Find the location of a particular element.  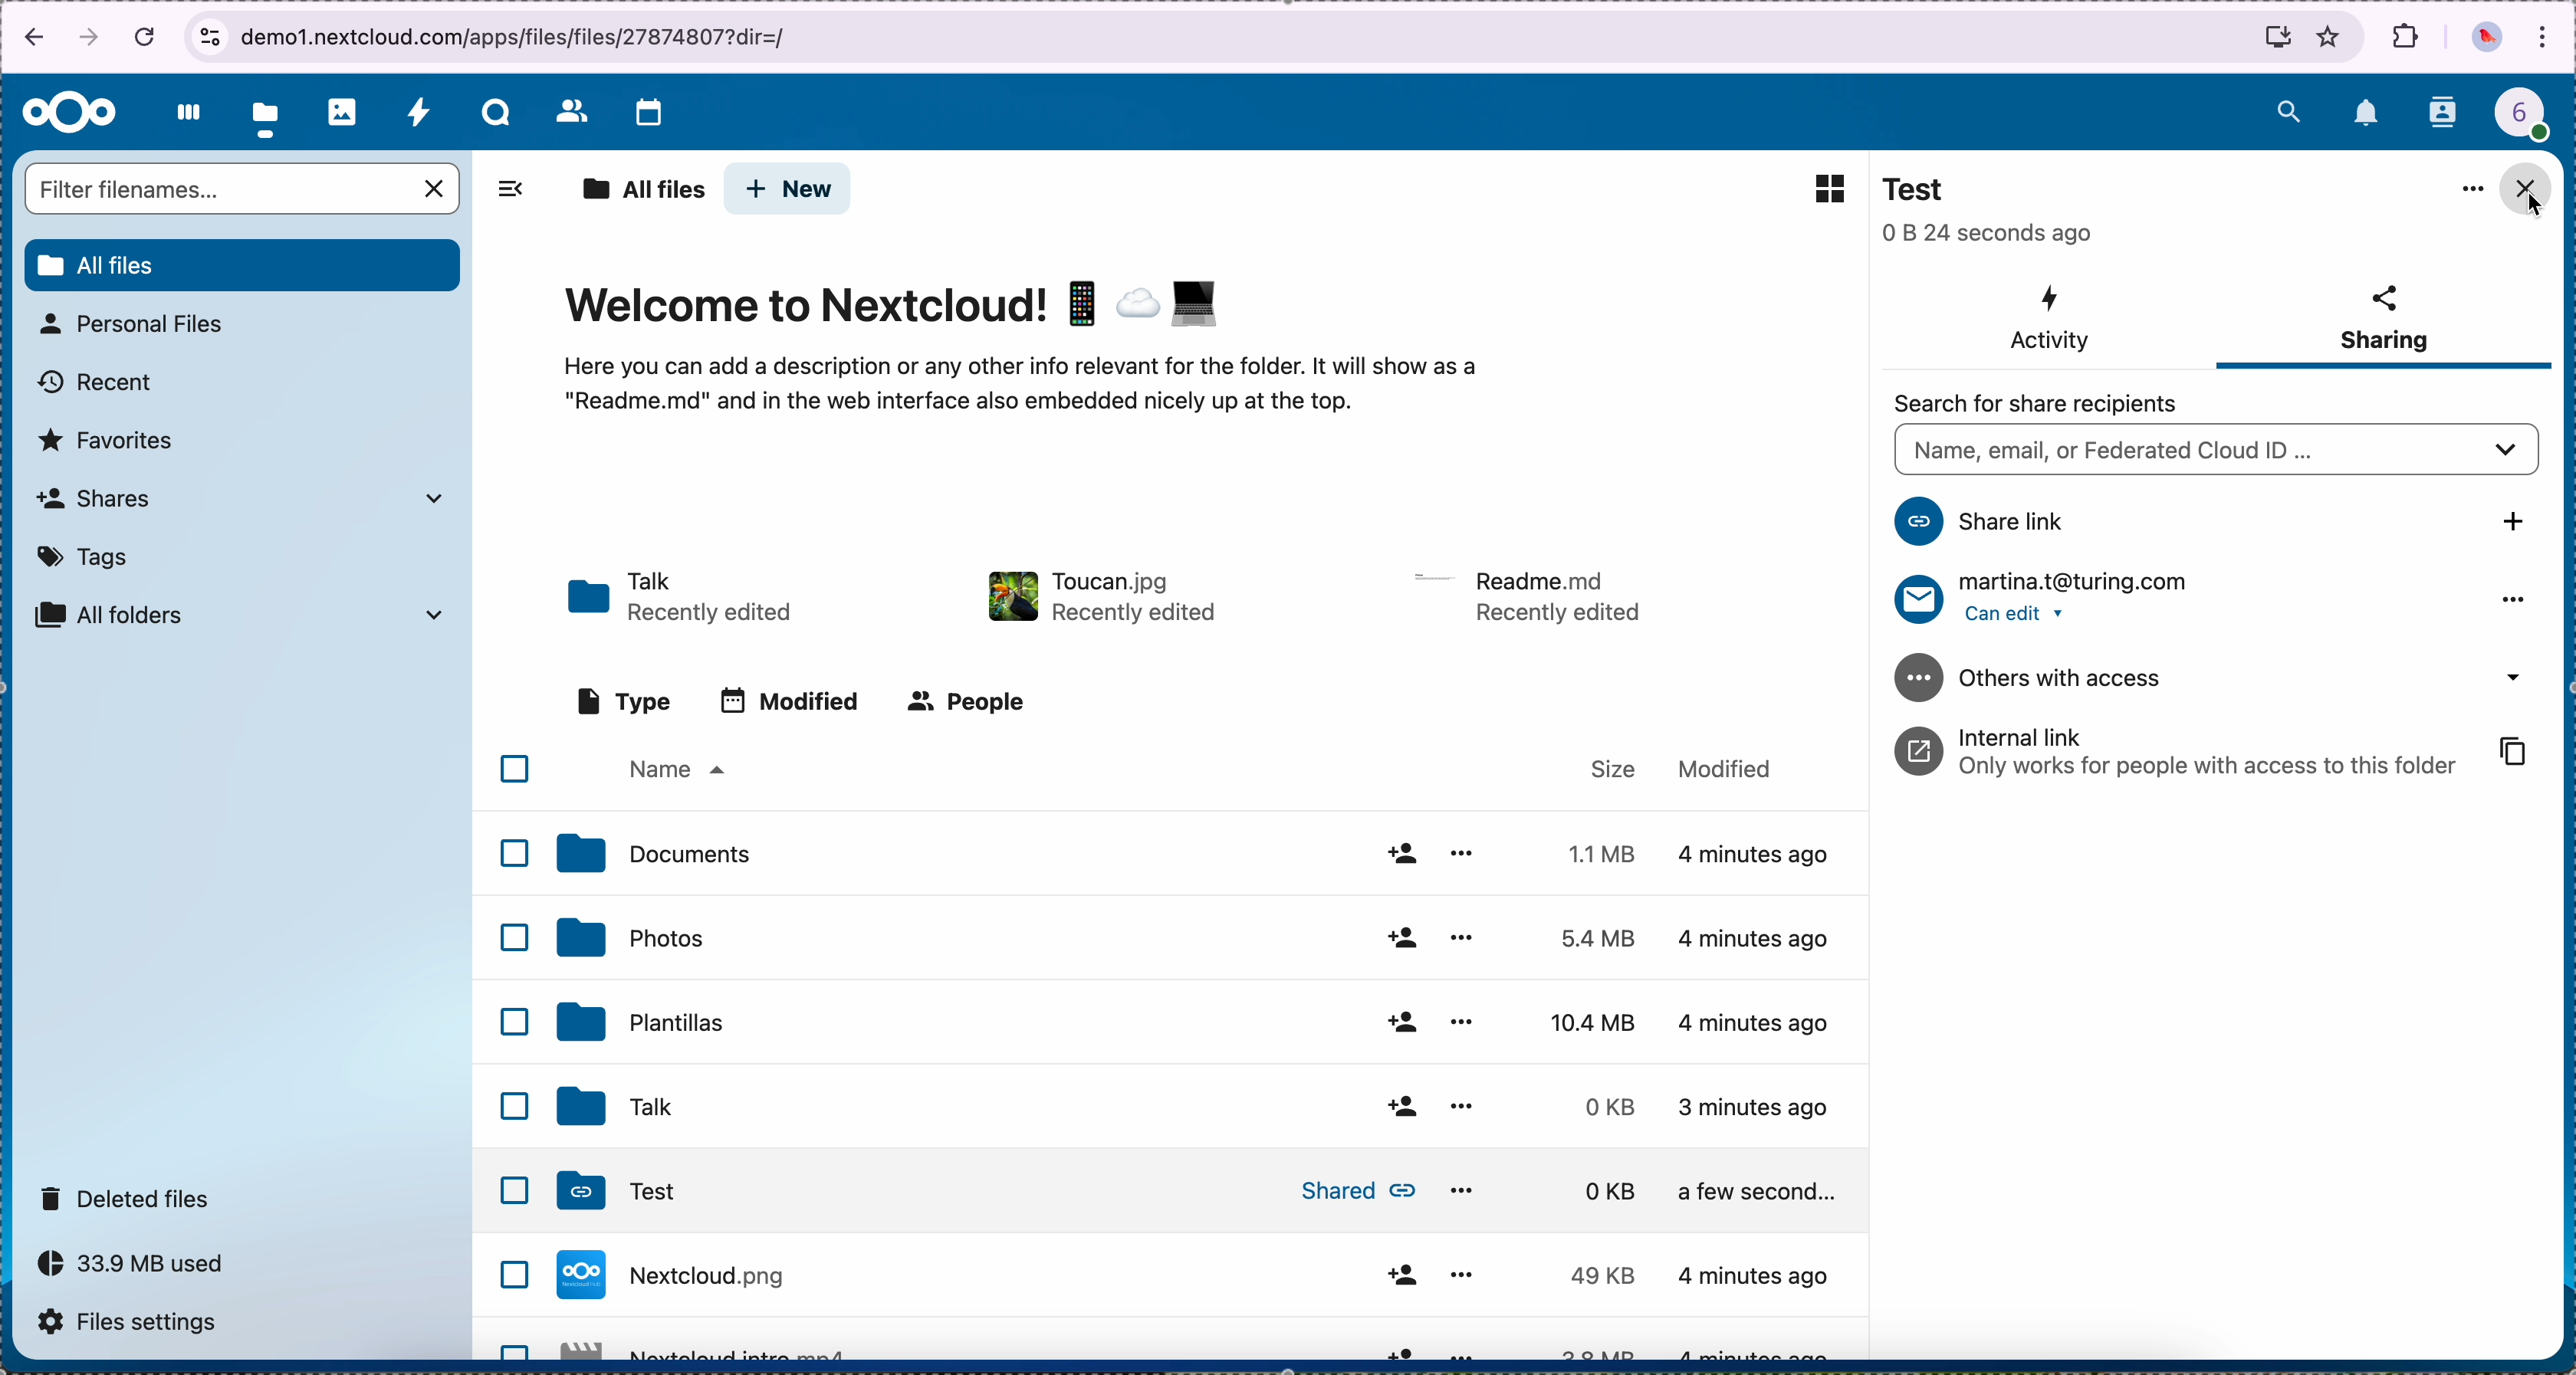

navigate foward is located at coordinates (90, 39).